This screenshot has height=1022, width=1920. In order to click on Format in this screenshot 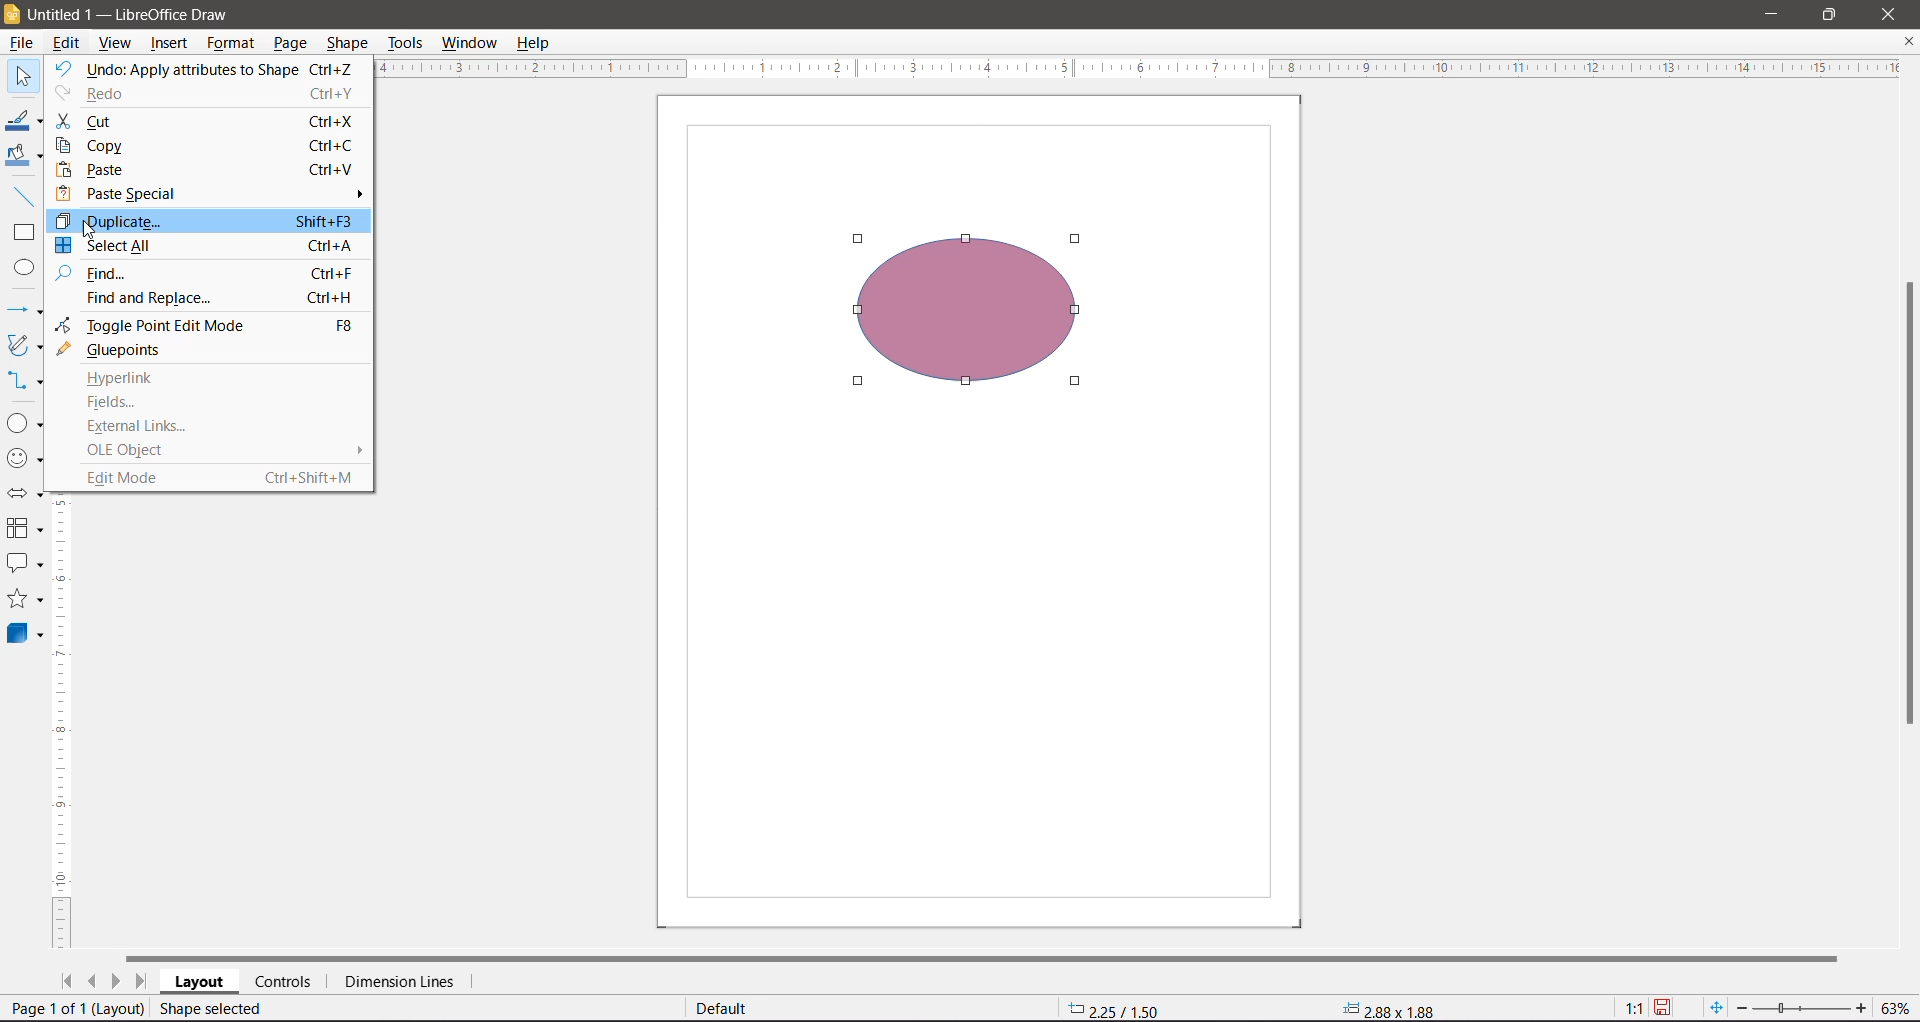, I will do `click(230, 43)`.